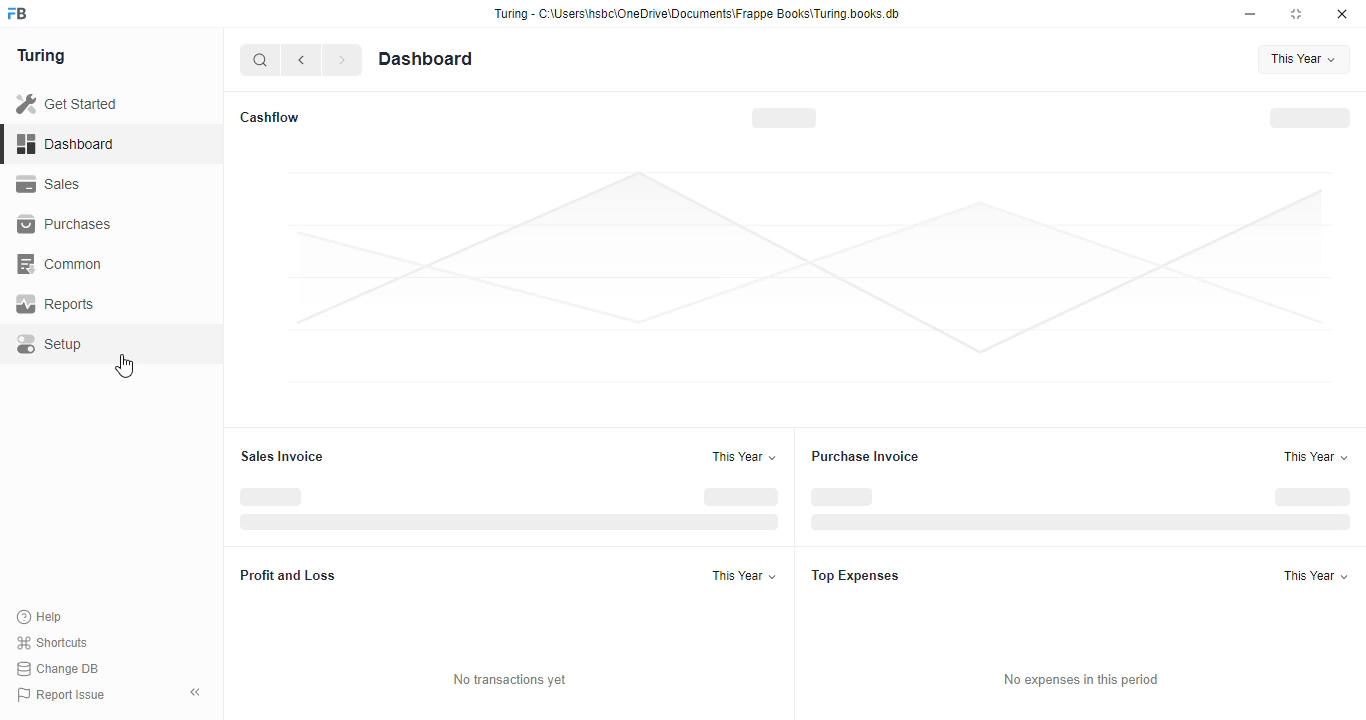 The image size is (1366, 720). What do you see at coordinates (1315, 575) in the screenshot?
I see `this year` at bounding box center [1315, 575].